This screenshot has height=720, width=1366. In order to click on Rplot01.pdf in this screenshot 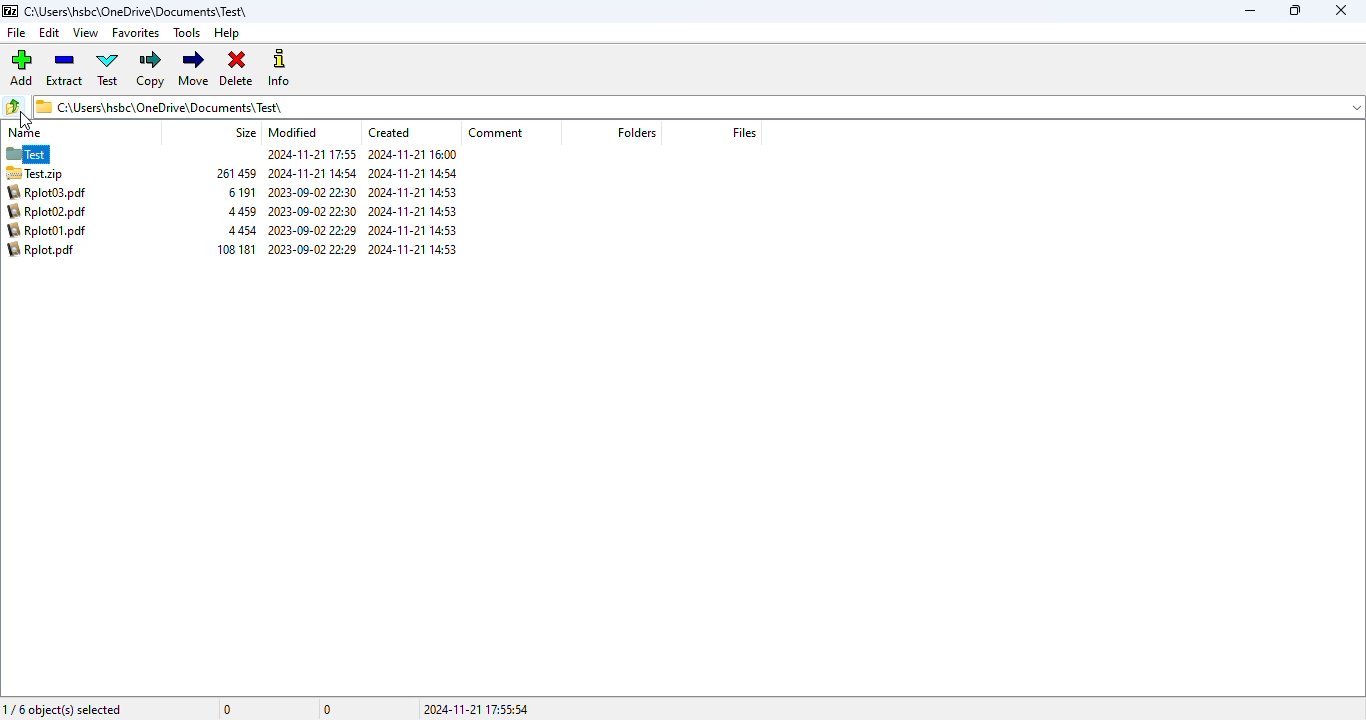, I will do `click(45, 230)`.